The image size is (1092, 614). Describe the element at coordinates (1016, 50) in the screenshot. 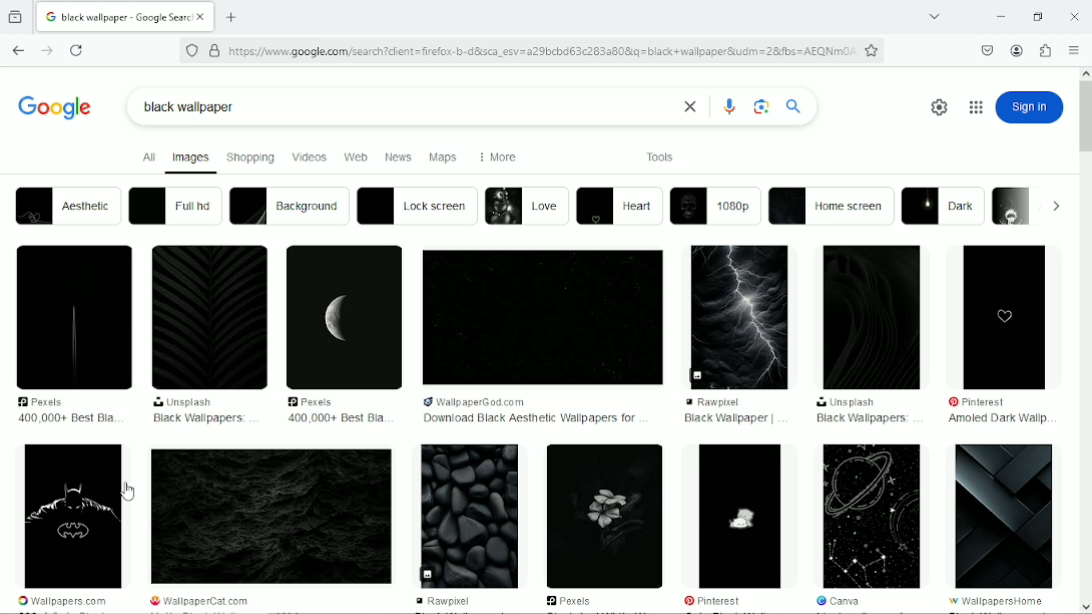

I see `account` at that location.